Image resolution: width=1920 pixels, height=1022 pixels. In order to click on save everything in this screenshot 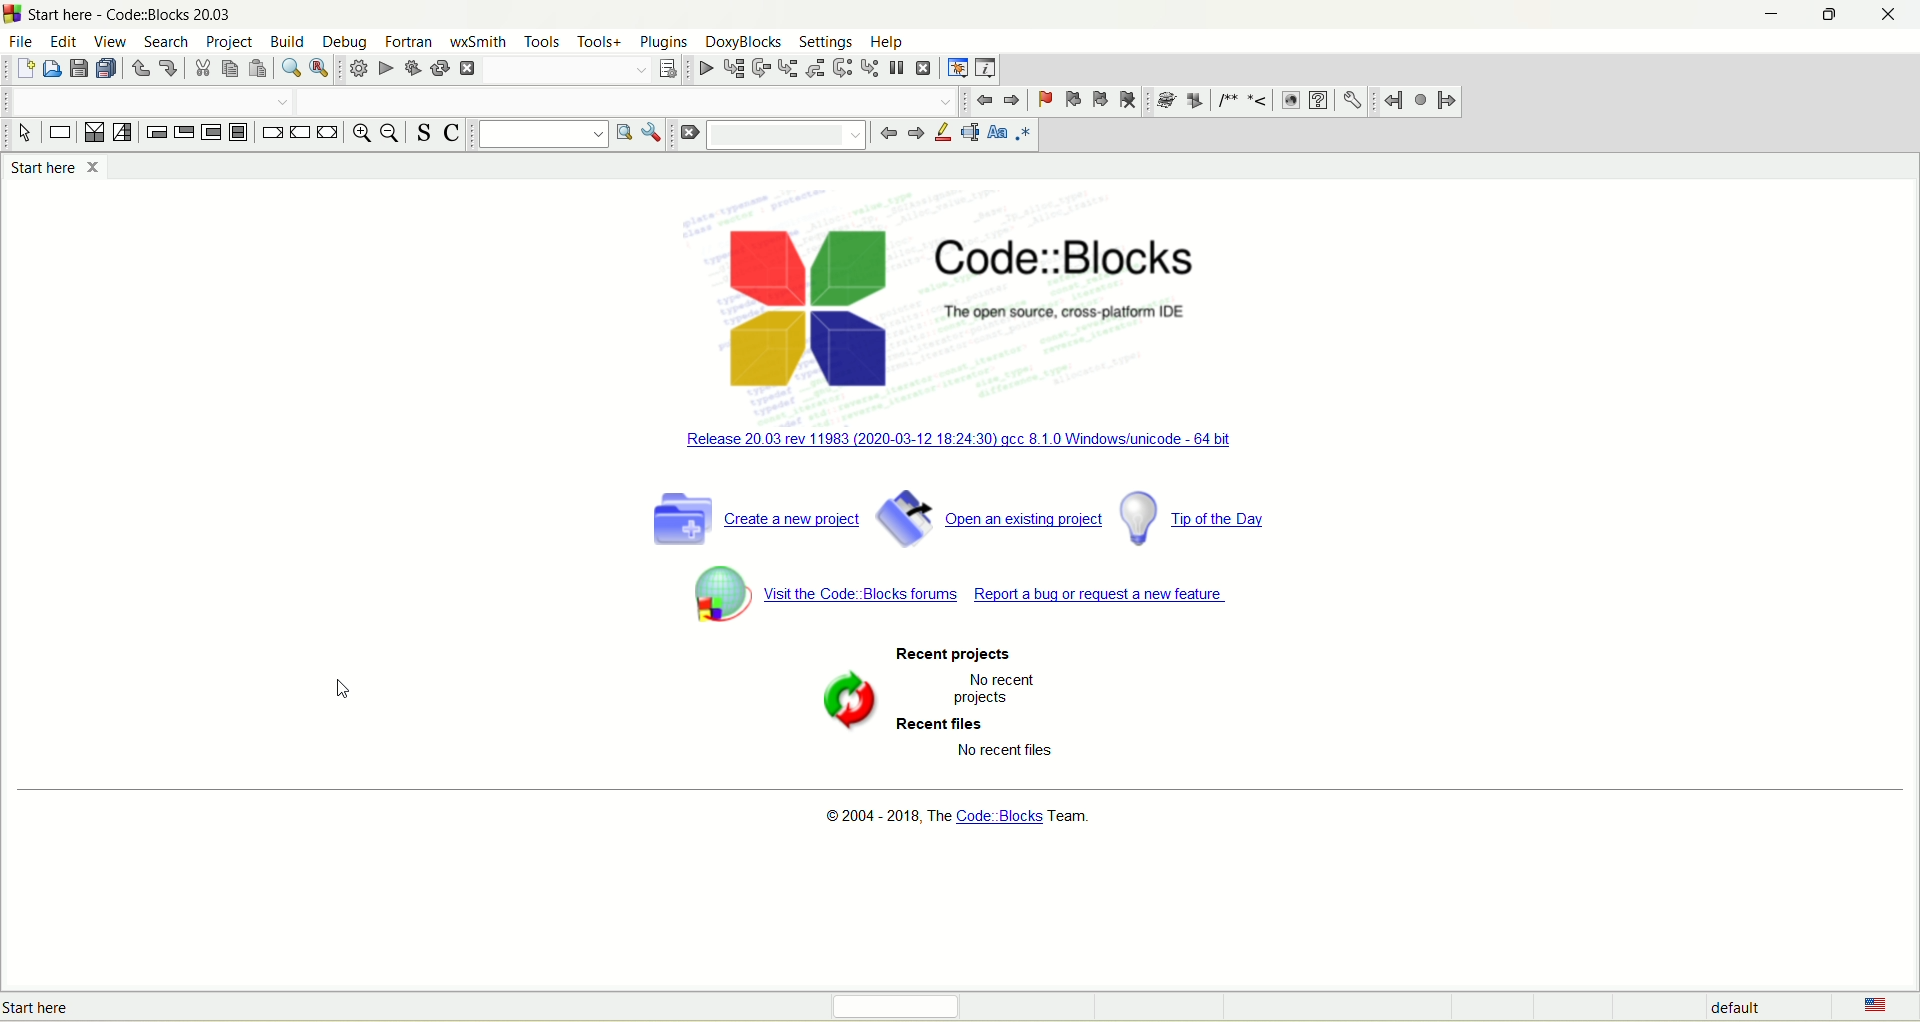, I will do `click(108, 69)`.